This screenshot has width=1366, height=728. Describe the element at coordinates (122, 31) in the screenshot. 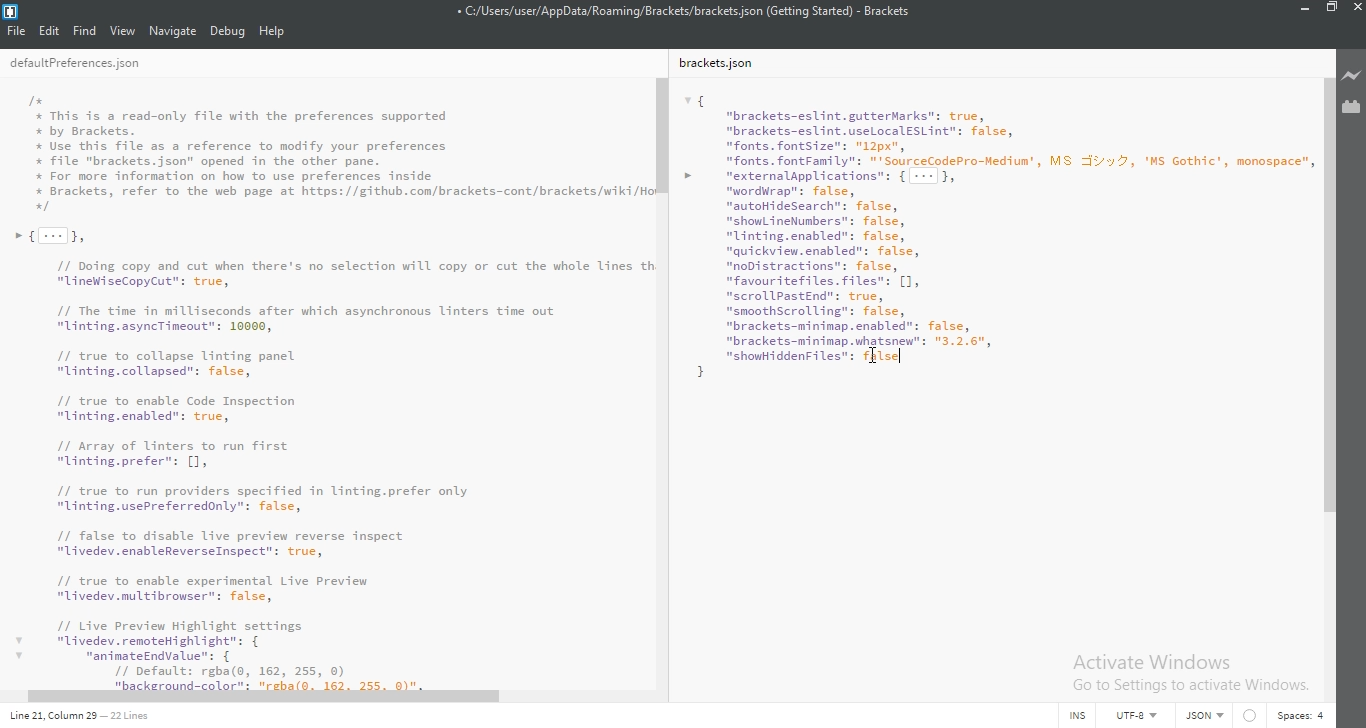

I see `view` at that location.